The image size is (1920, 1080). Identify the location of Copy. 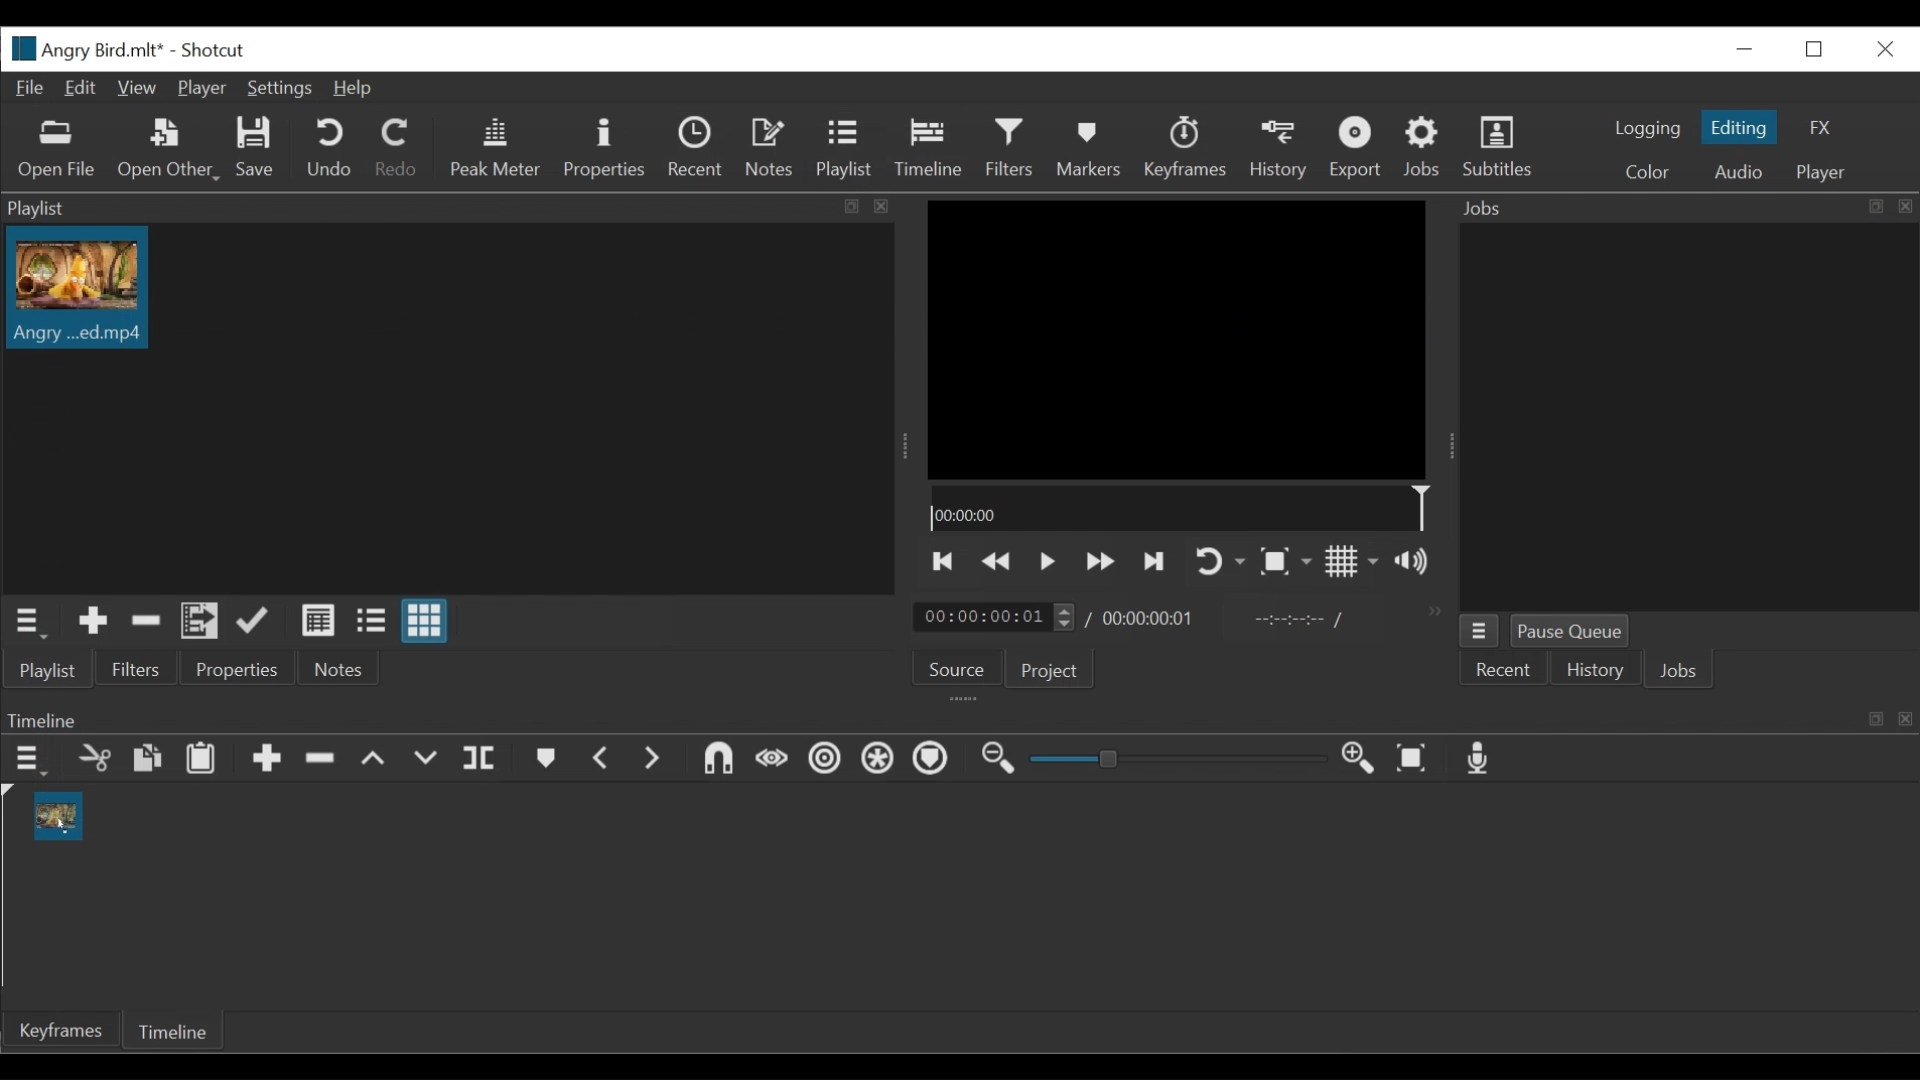
(146, 757).